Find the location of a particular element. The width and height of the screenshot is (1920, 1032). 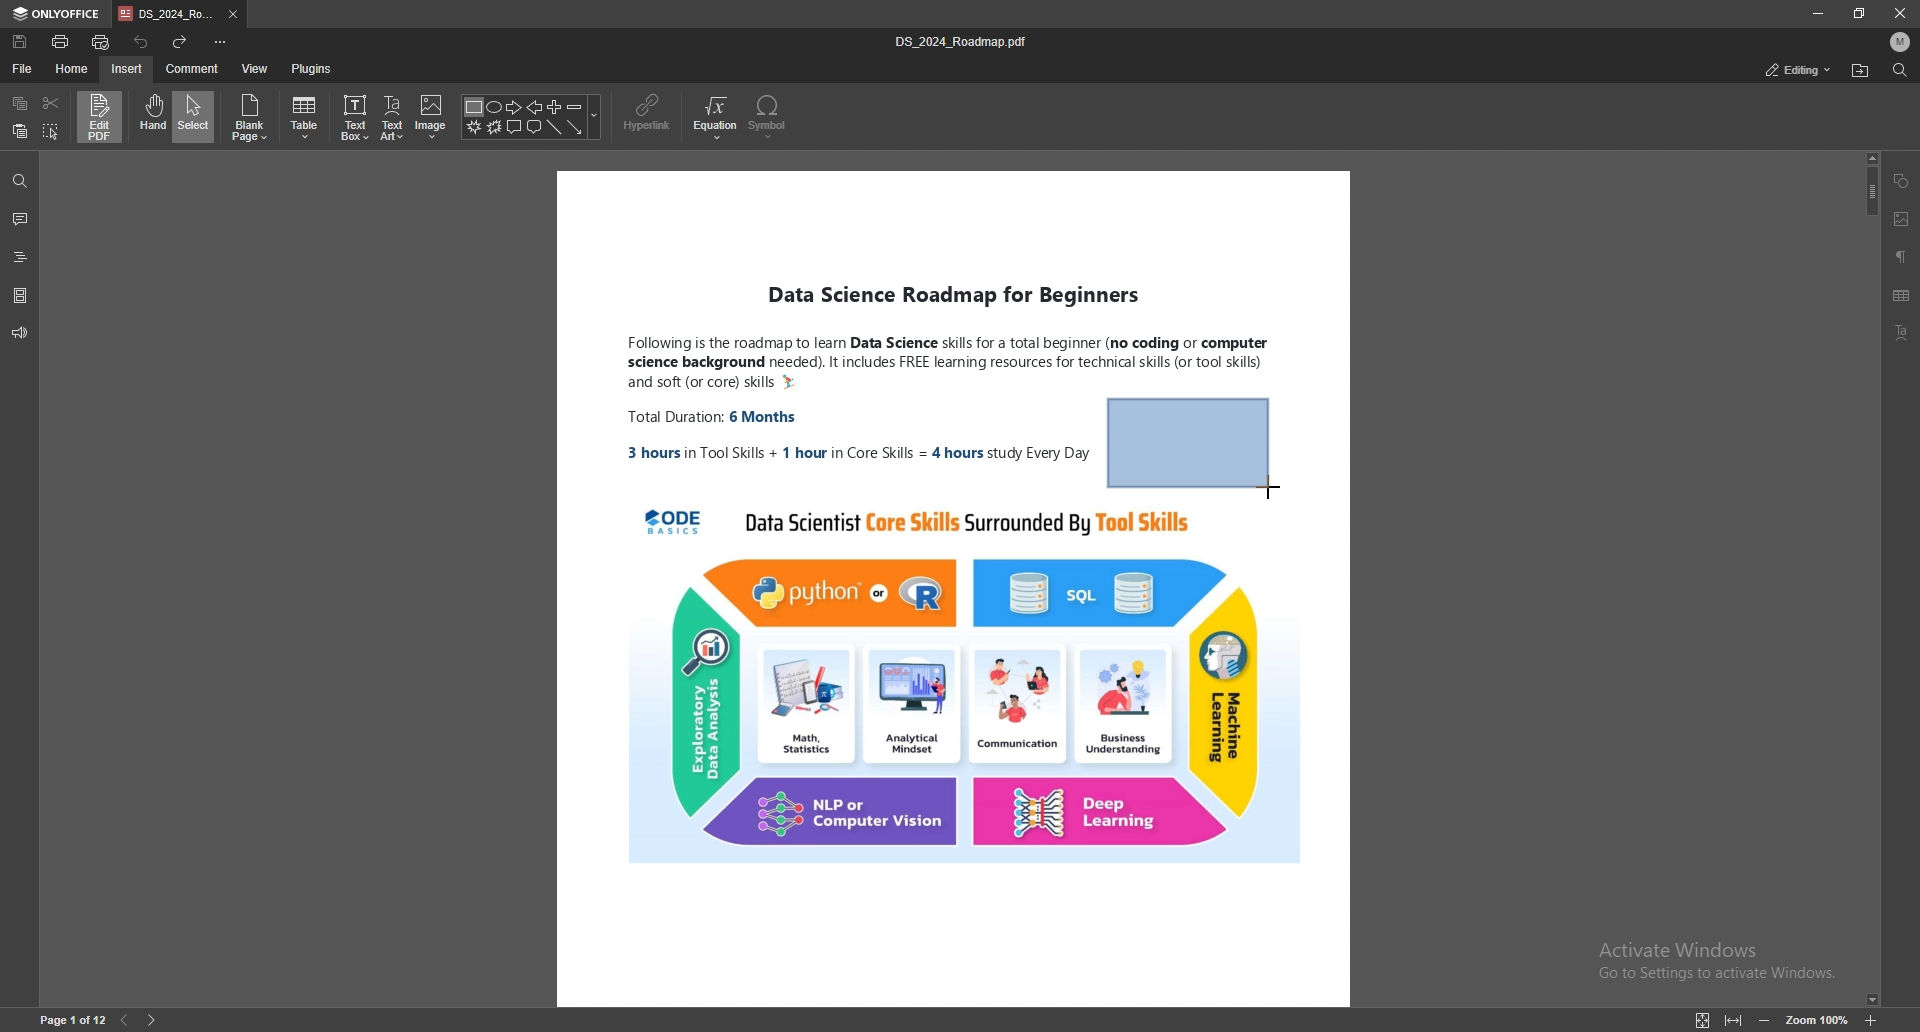

view is located at coordinates (256, 69).